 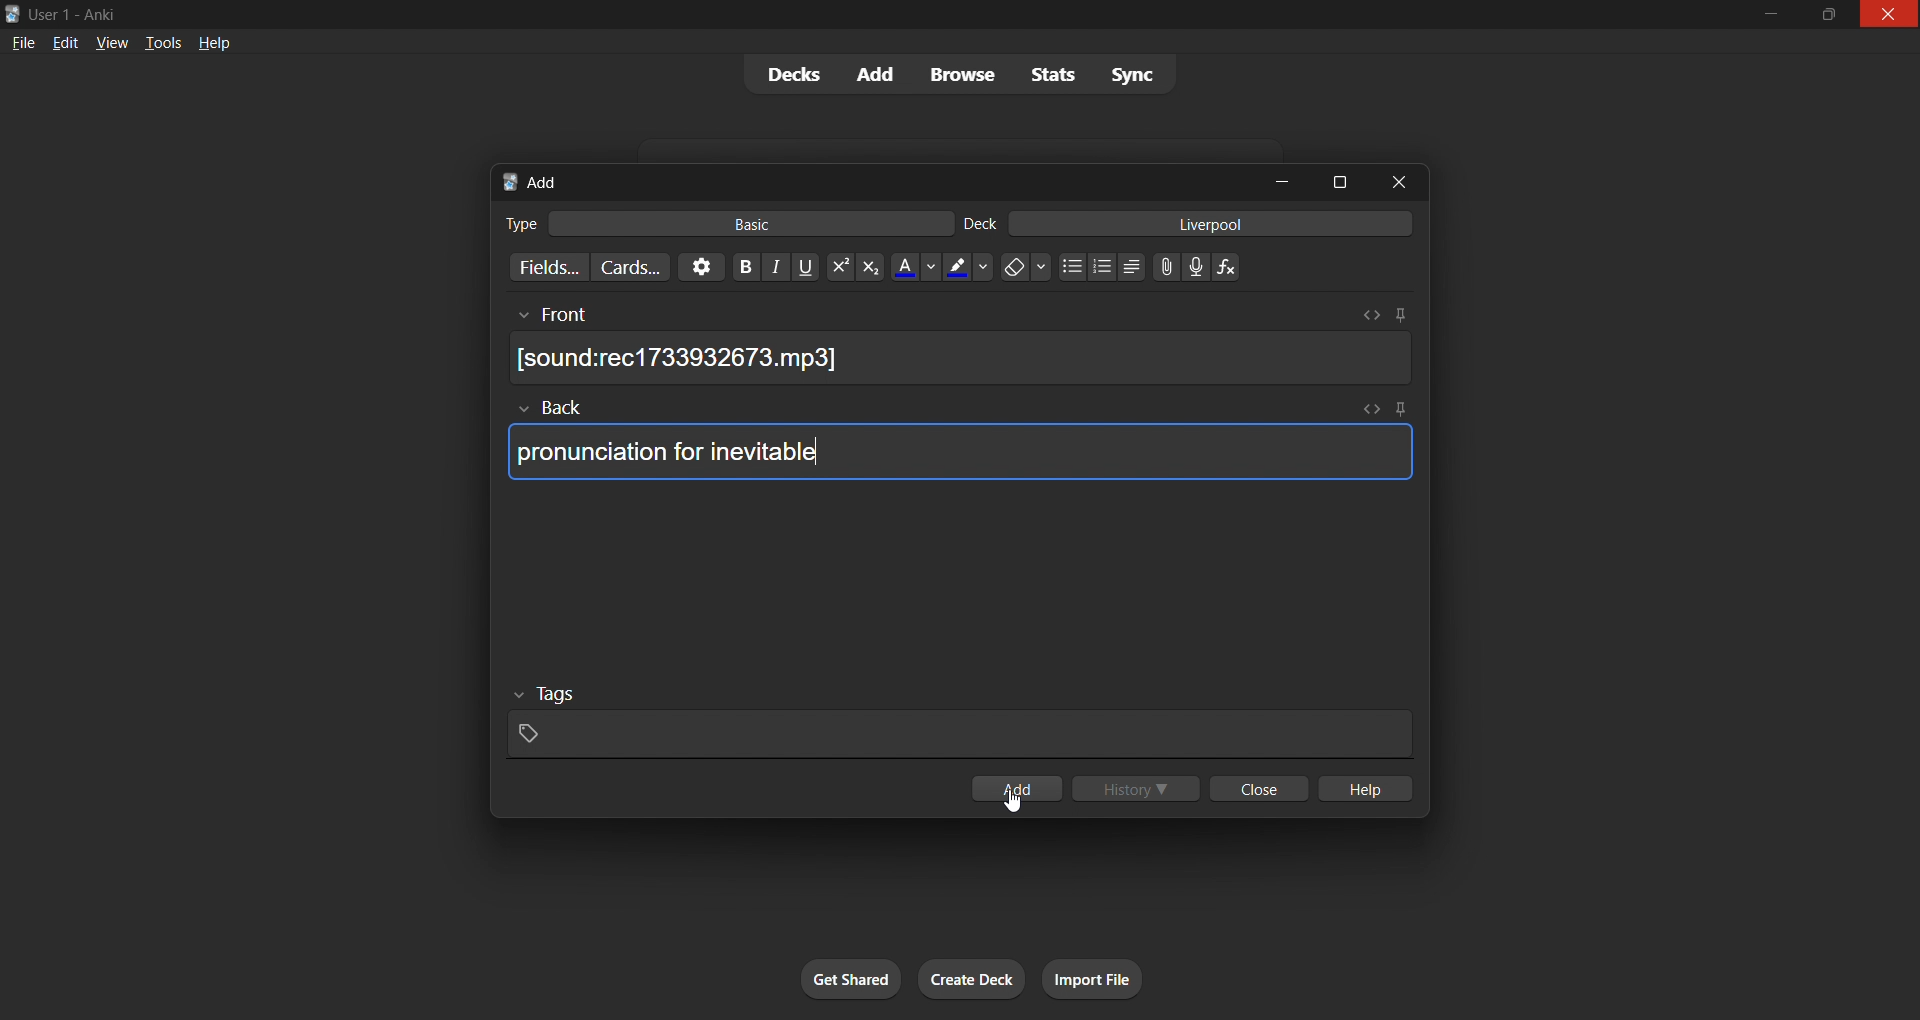 I want to click on edit, so click(x=65, y=44).